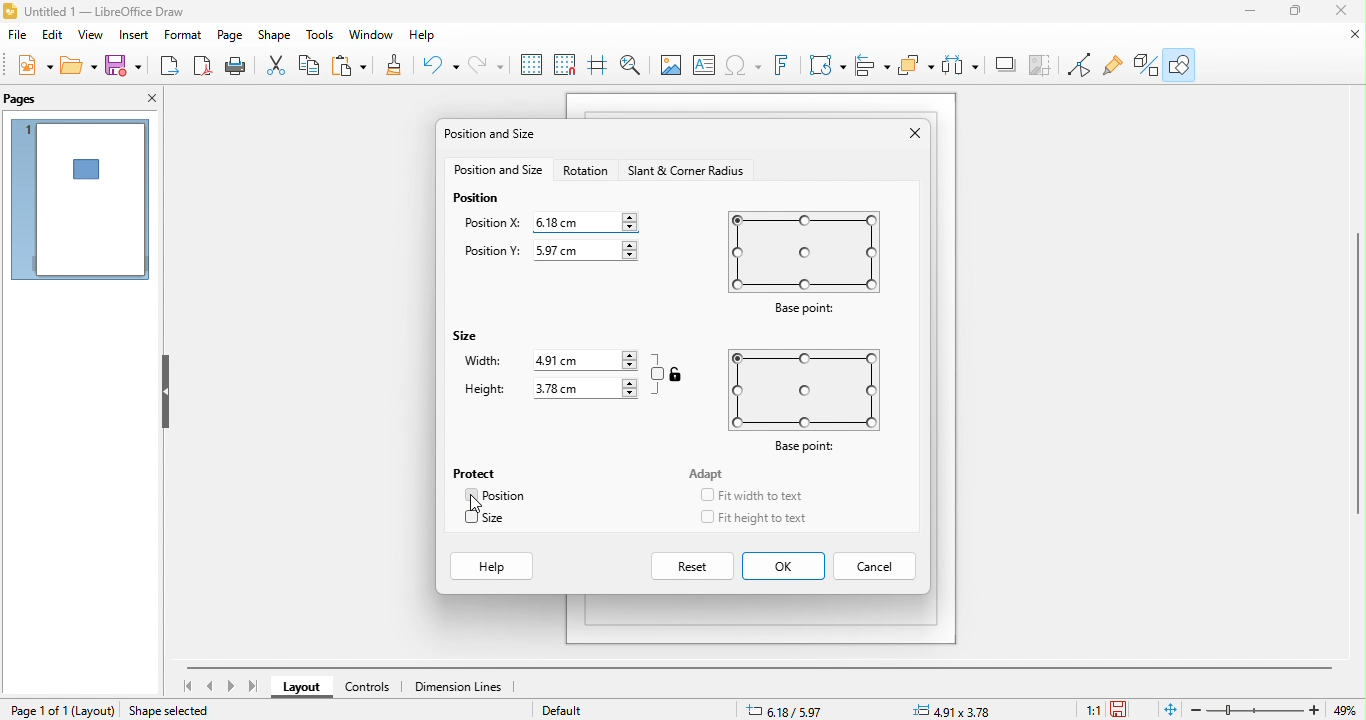 The height and width of the screenshot is (720, 1366). Describe the element at coordinates (461, 687) in the screenshot. I see `dimension lines` at that location.